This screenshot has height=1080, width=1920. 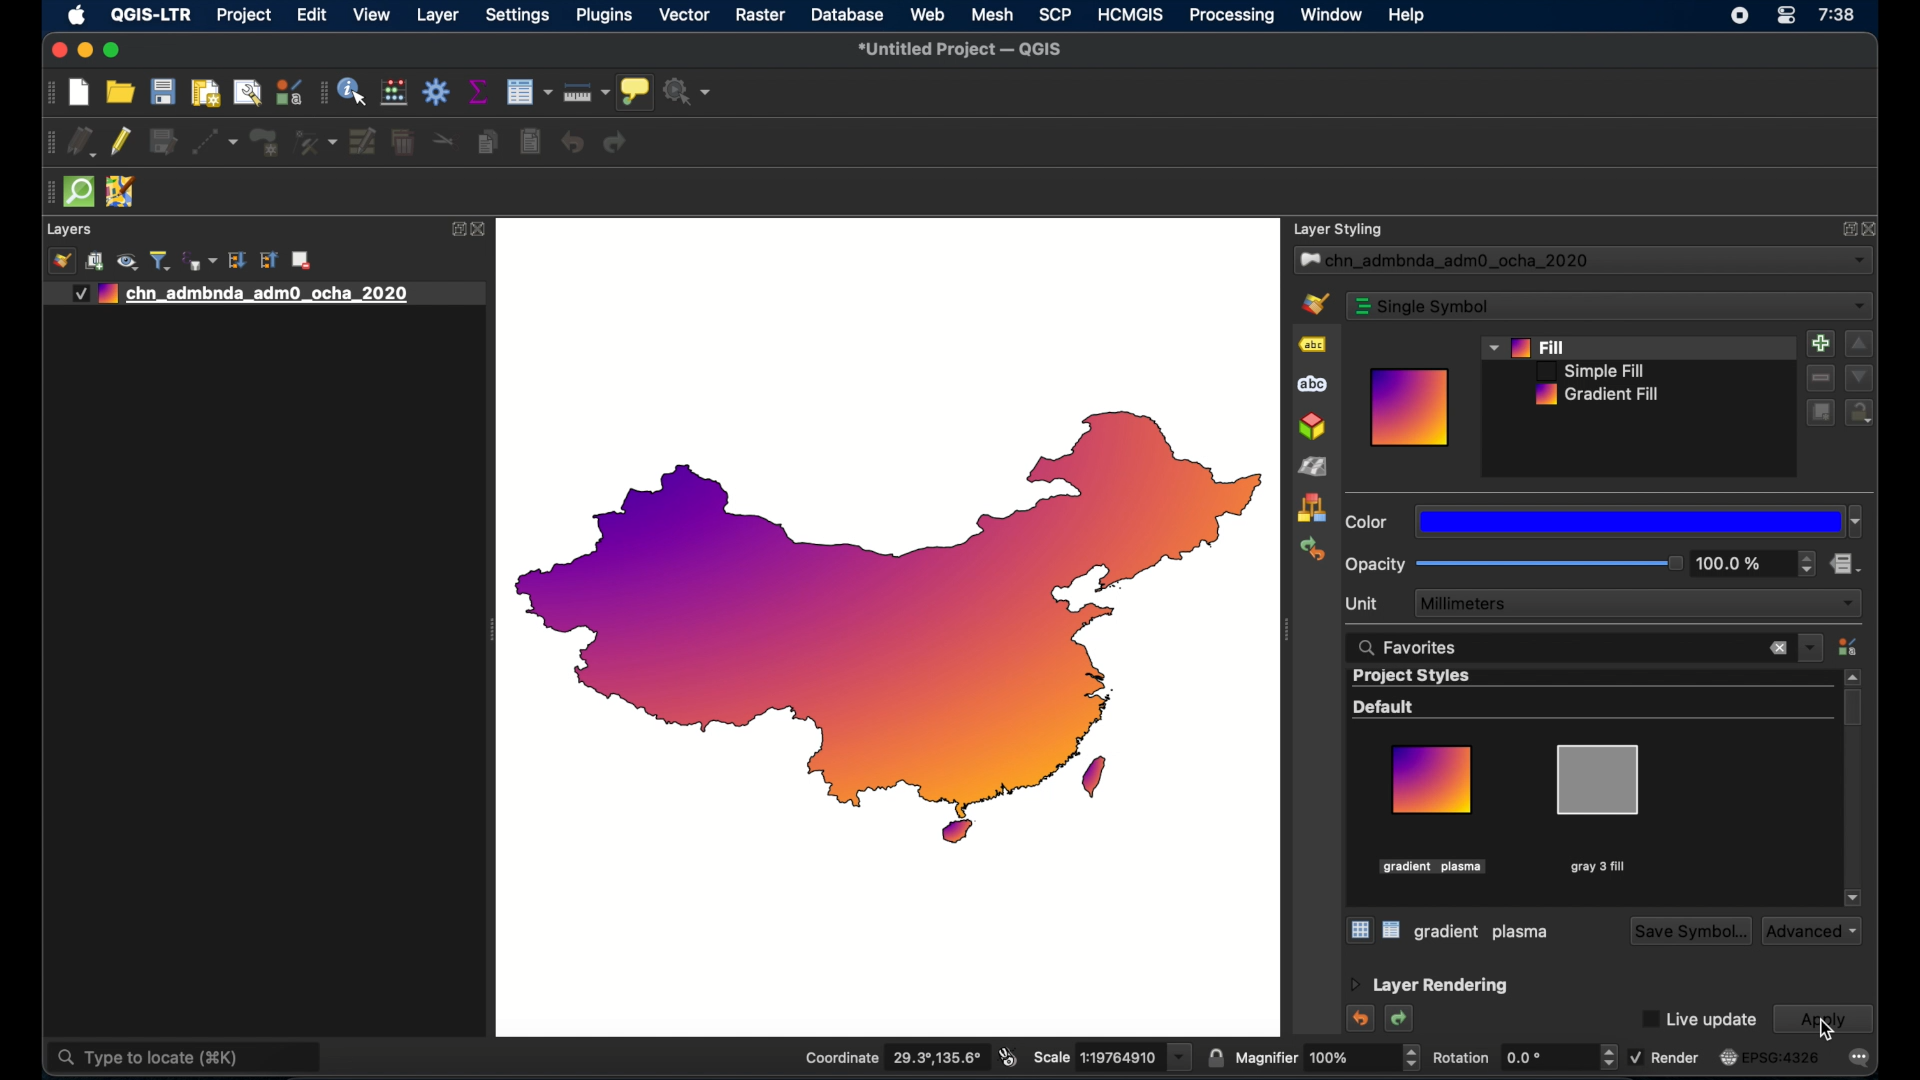 I want to click on millimeters, so click(x=1637, y=603).